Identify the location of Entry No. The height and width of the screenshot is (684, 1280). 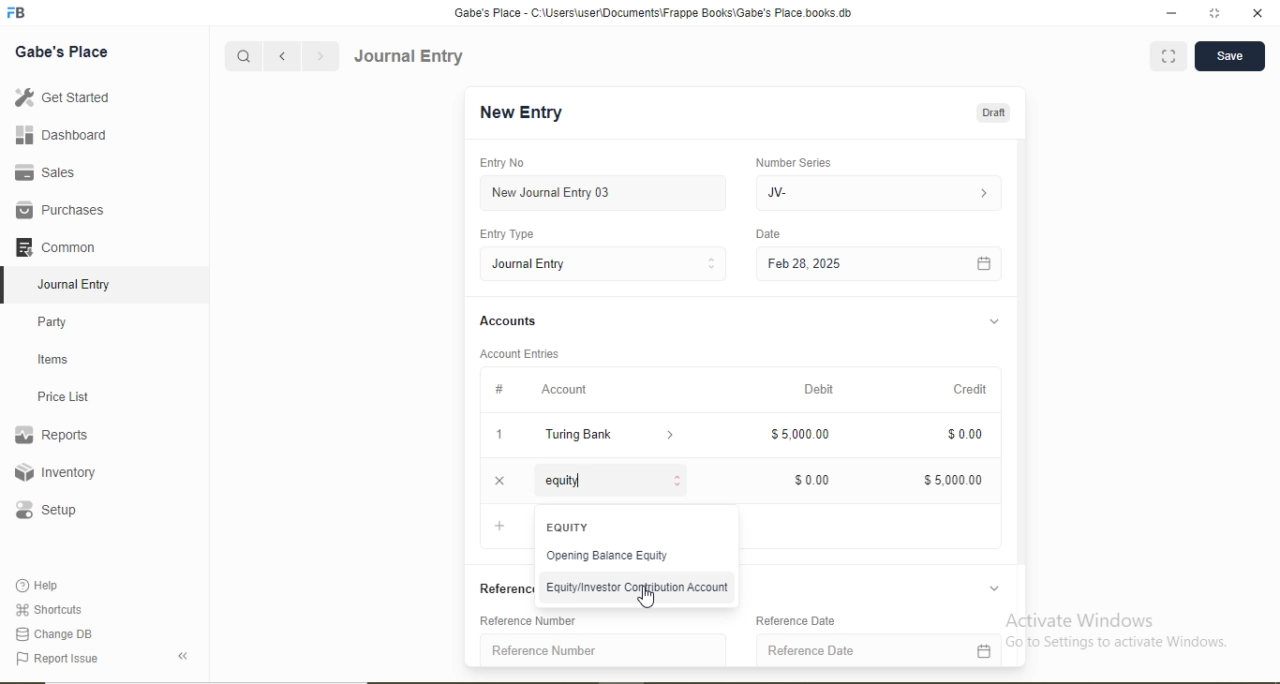
(501, 162).